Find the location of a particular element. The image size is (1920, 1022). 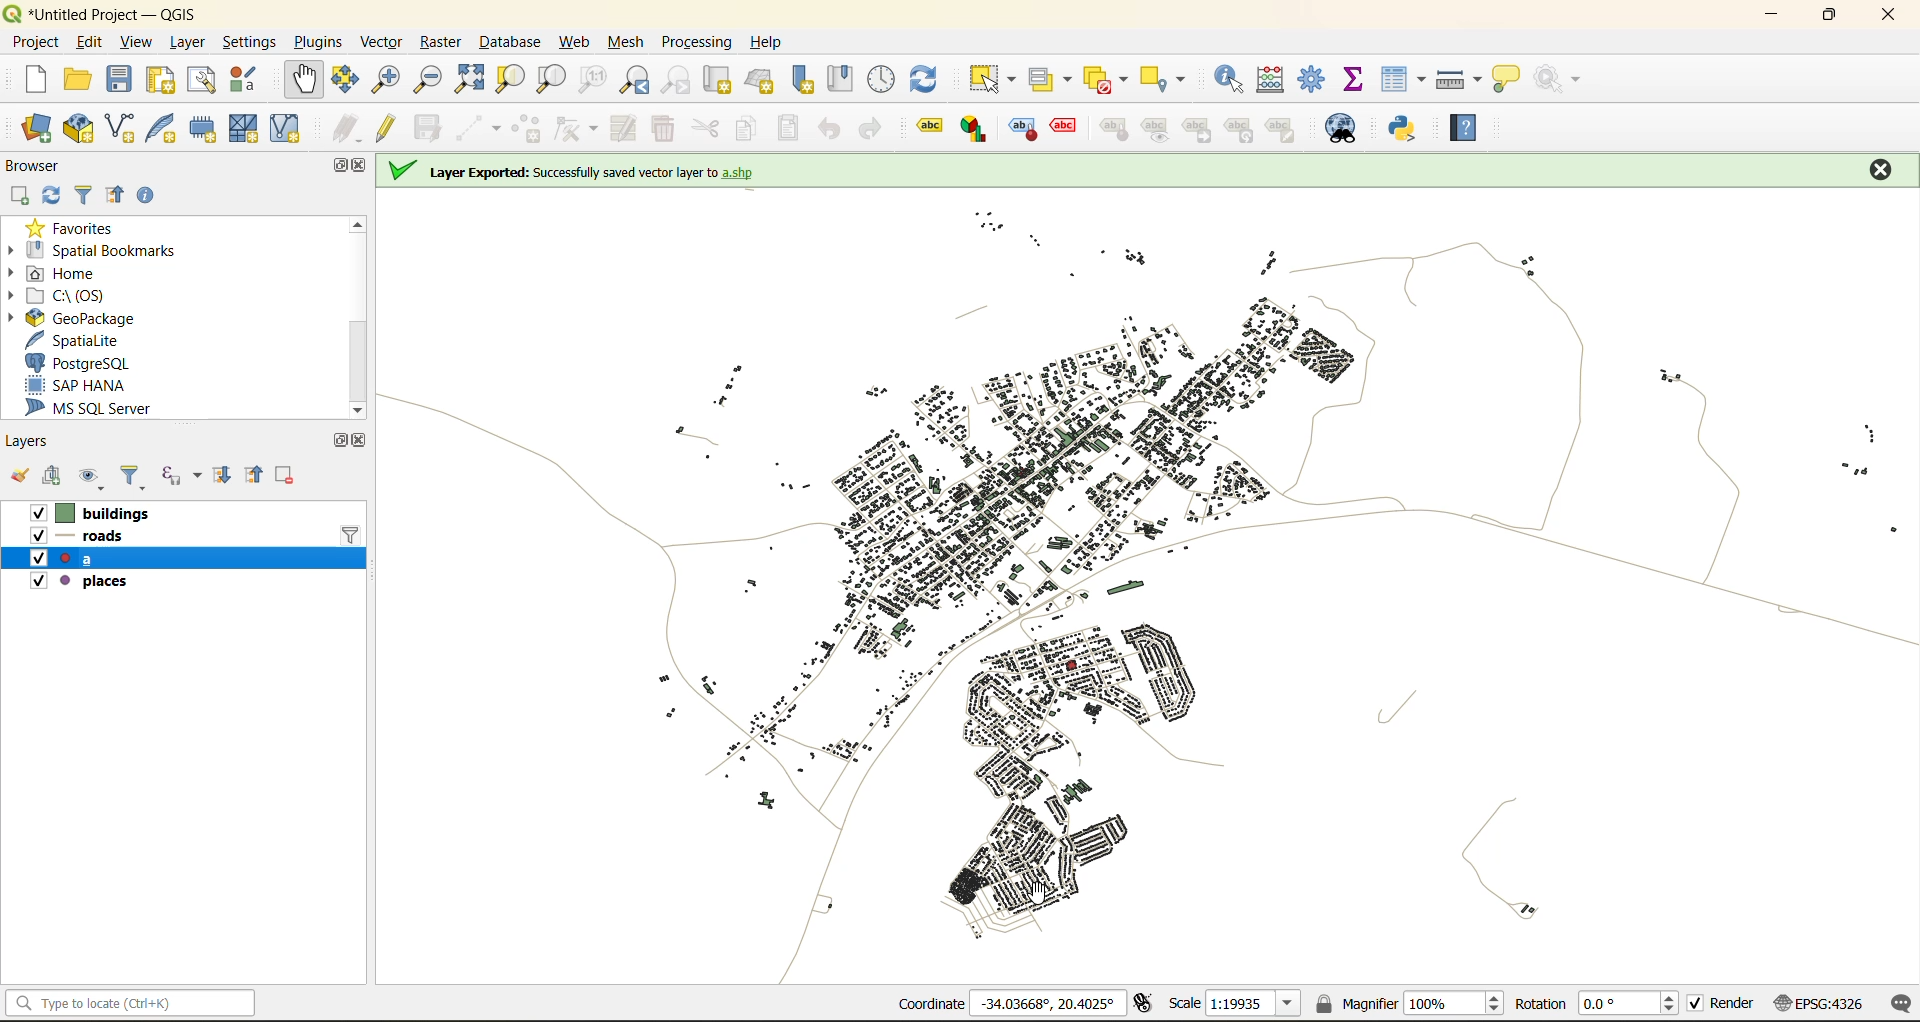

calculator is located at coordinates (1274, 80).